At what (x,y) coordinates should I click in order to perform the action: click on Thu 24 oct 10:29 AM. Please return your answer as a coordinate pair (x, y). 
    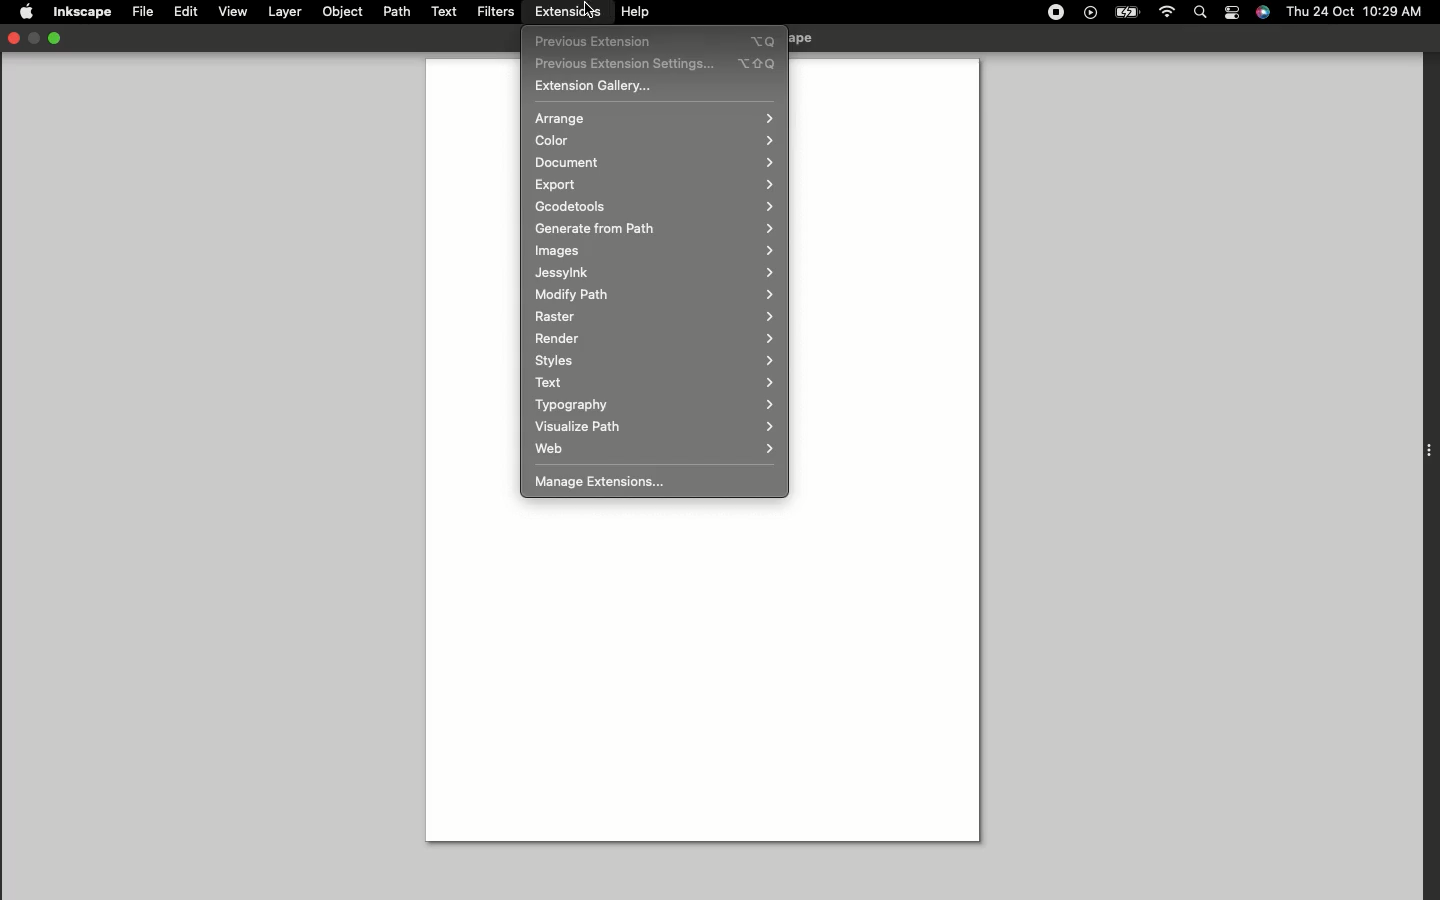
    Looking at the image, I should click on (1355, 12).